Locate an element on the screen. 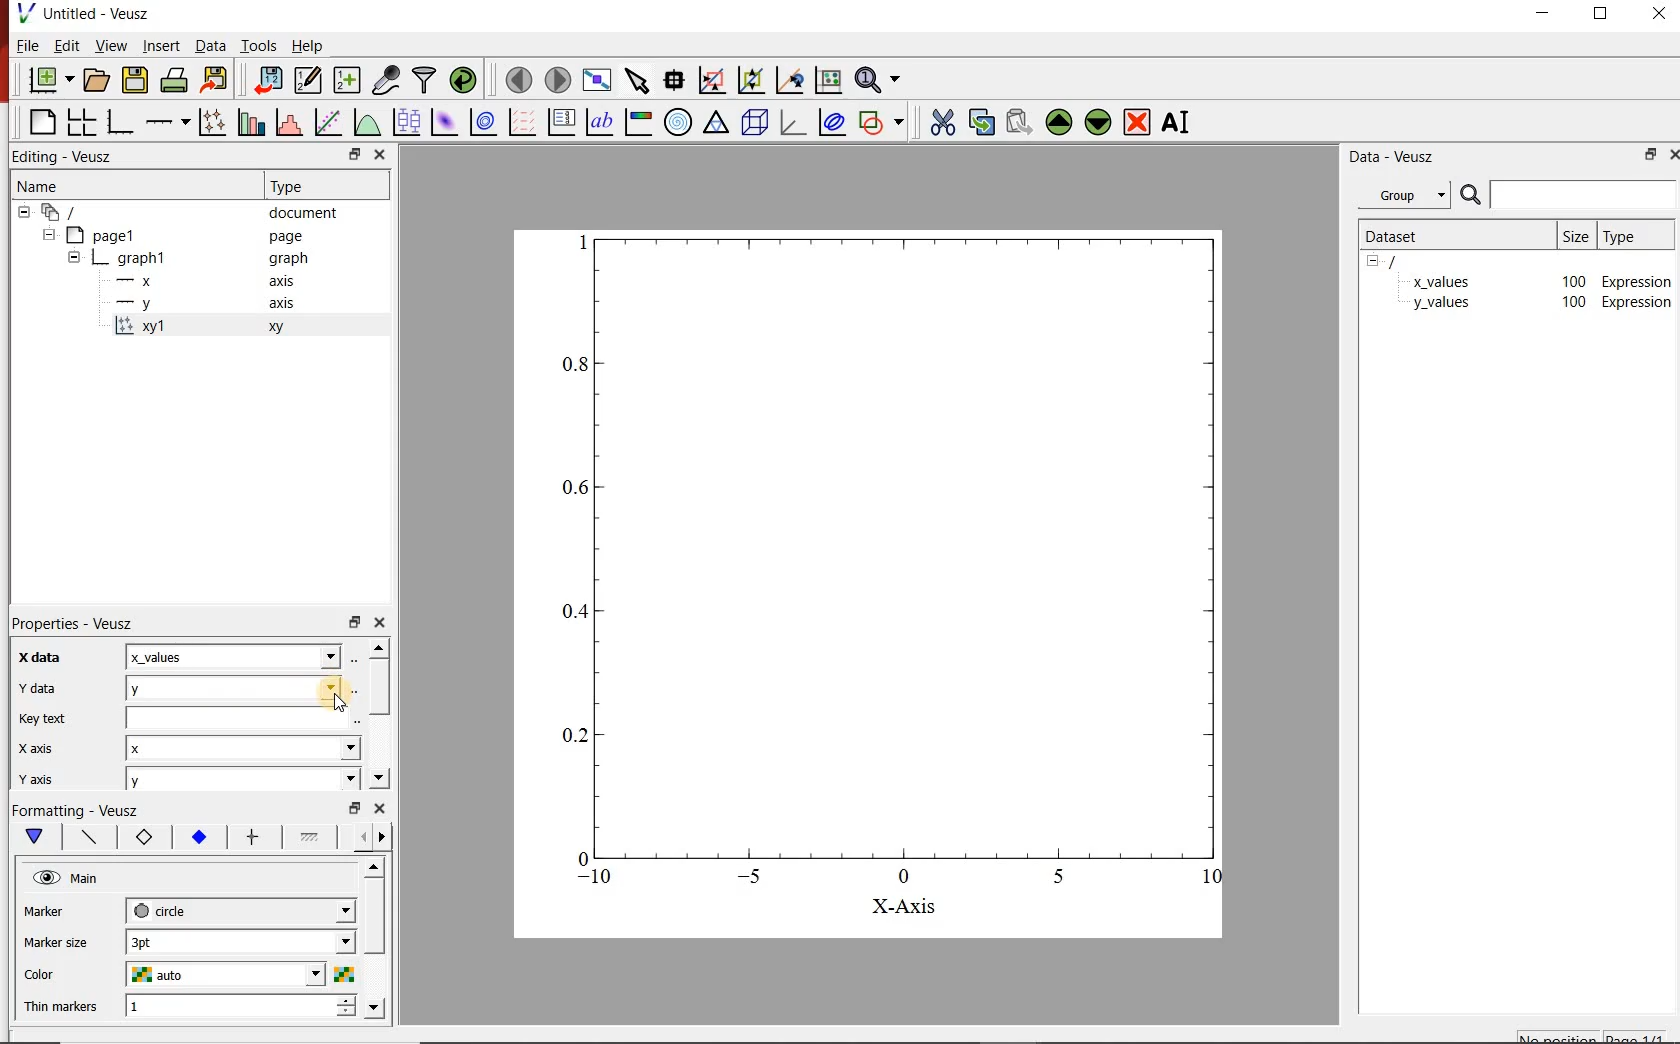 The image size is (1680, 1044). input search is located at coordinates (1582, 194).